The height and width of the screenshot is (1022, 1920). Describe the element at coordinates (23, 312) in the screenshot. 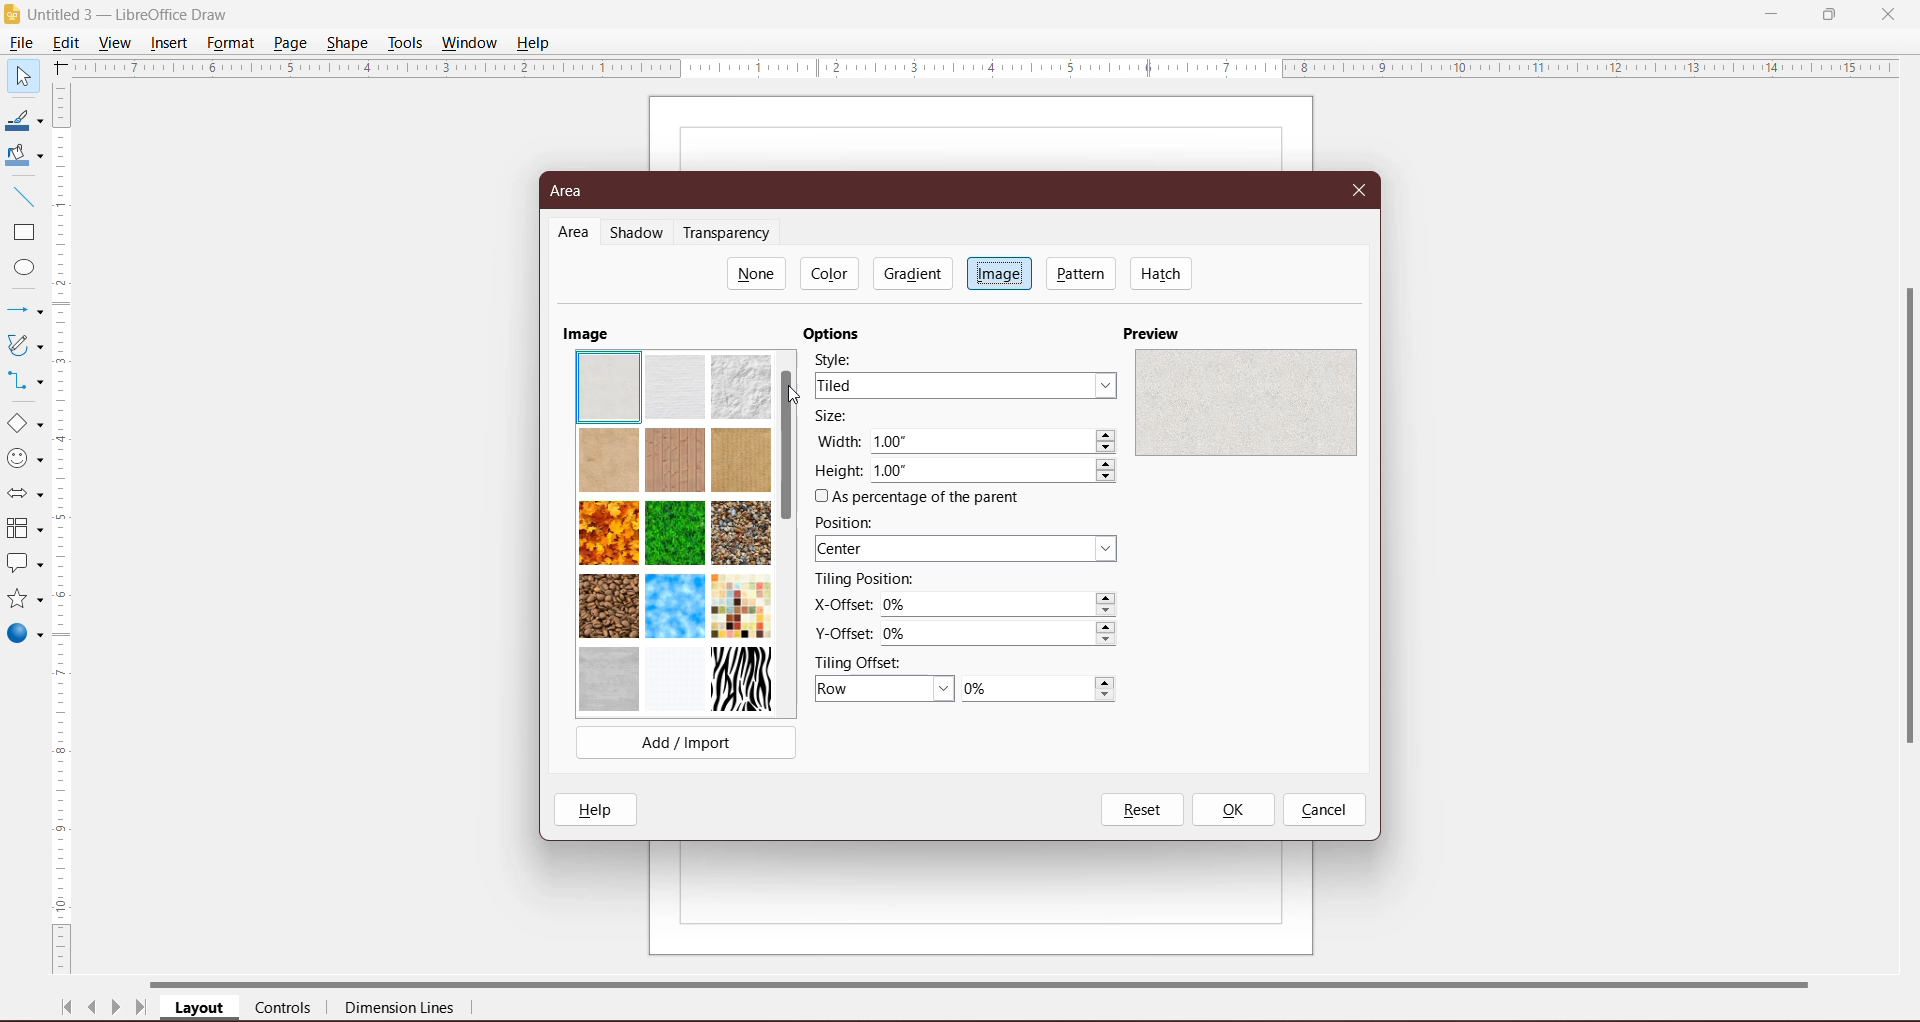

I see `Lines and Arrows` at that location.